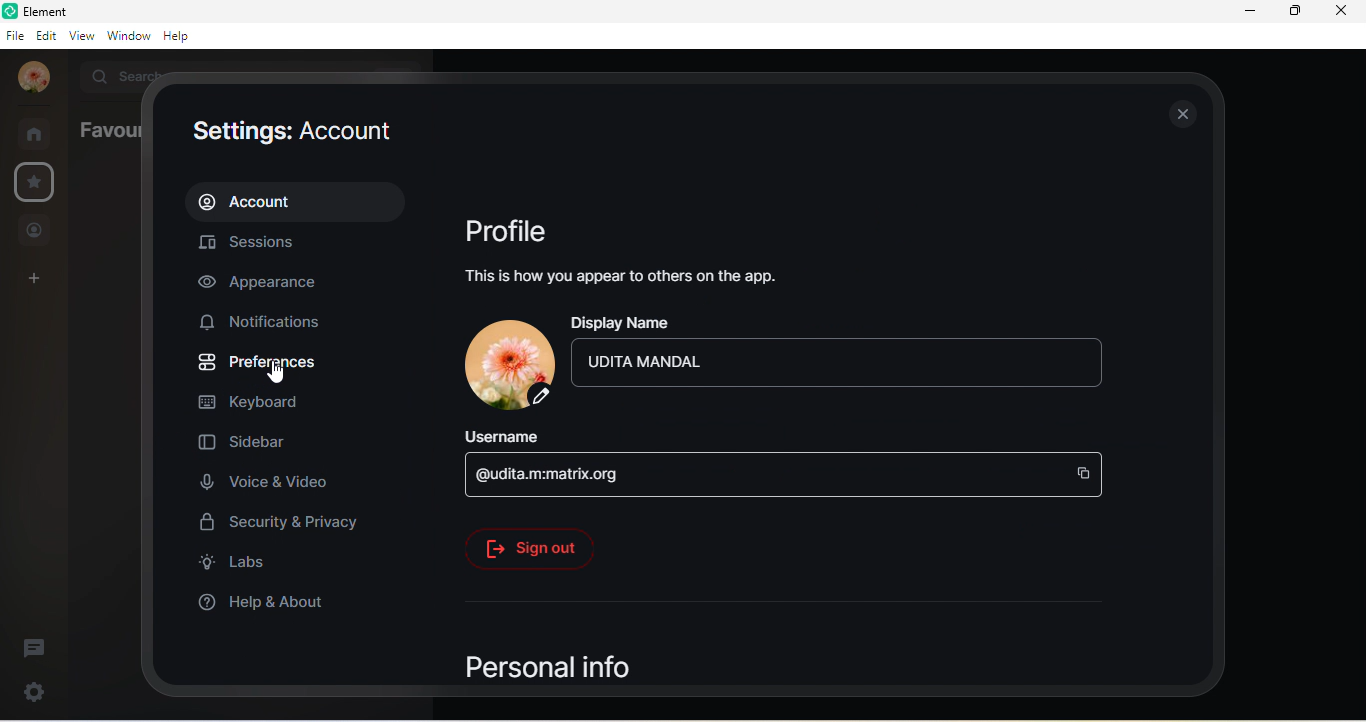 The width and height of the screenshot is (1366, 722). Describe the element at coordinates (584, 669) in the screenshot. I see `personal info` at that location.